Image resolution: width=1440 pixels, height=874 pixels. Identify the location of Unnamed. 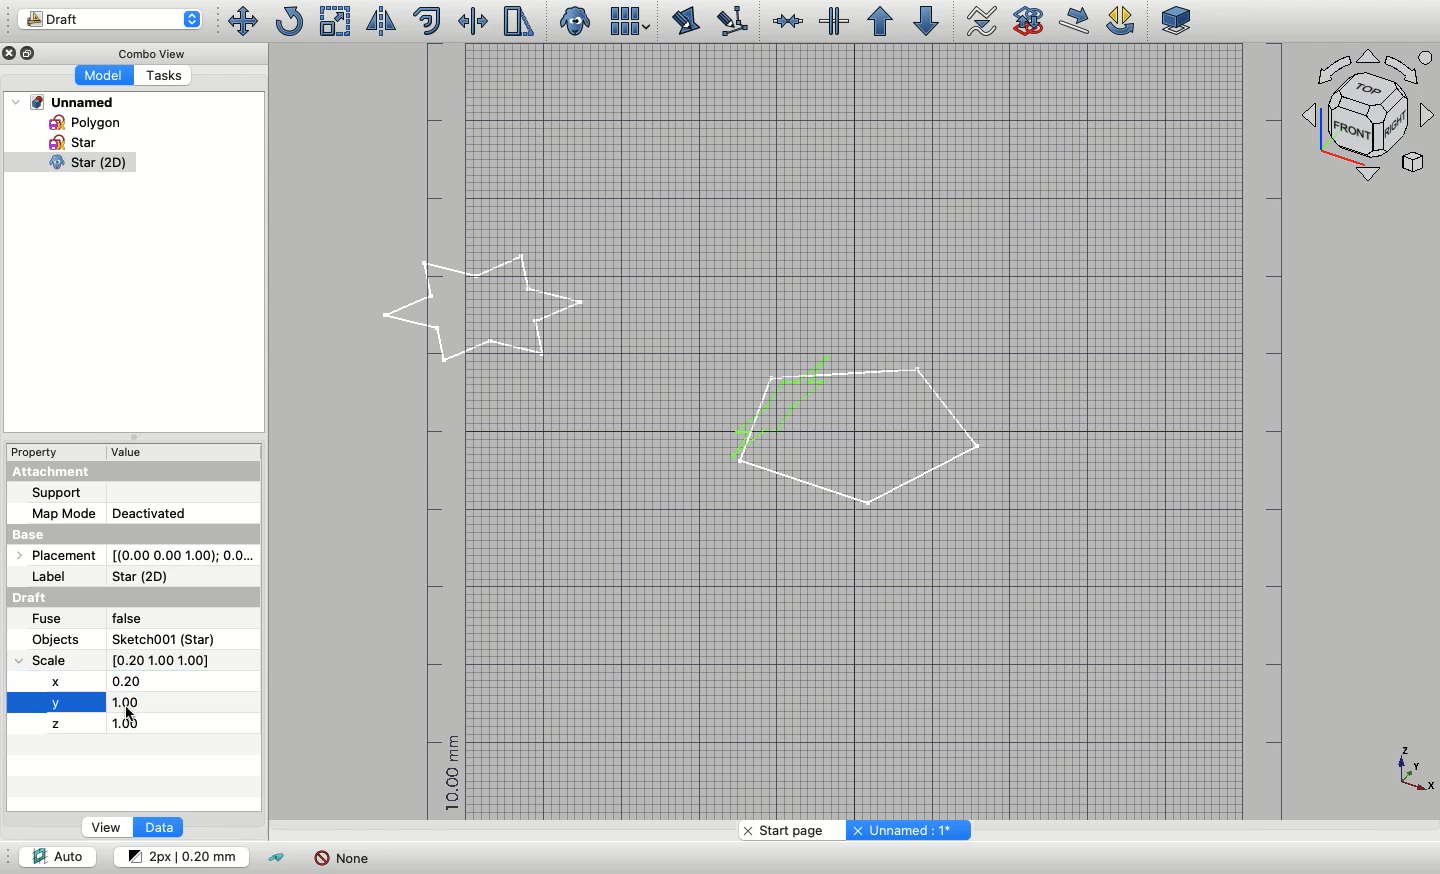
(64, 102).